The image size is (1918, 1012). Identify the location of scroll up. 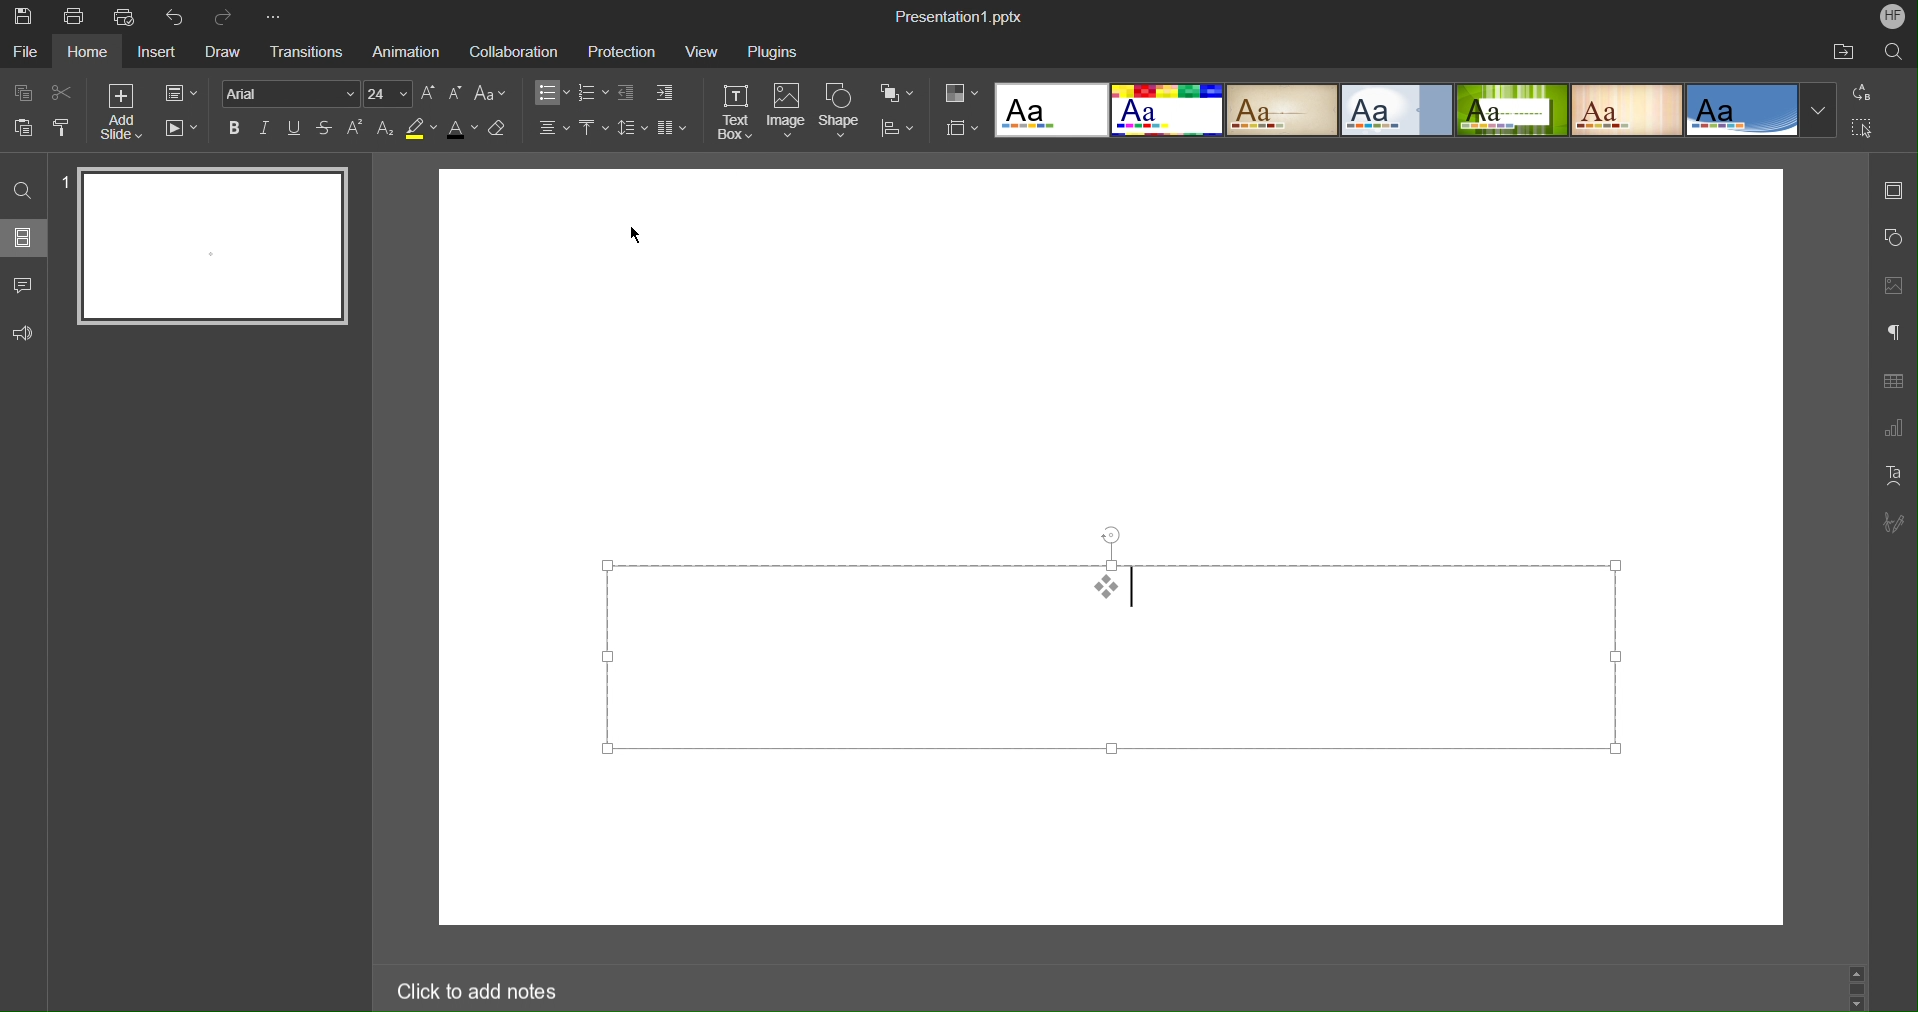
(1856, 971).